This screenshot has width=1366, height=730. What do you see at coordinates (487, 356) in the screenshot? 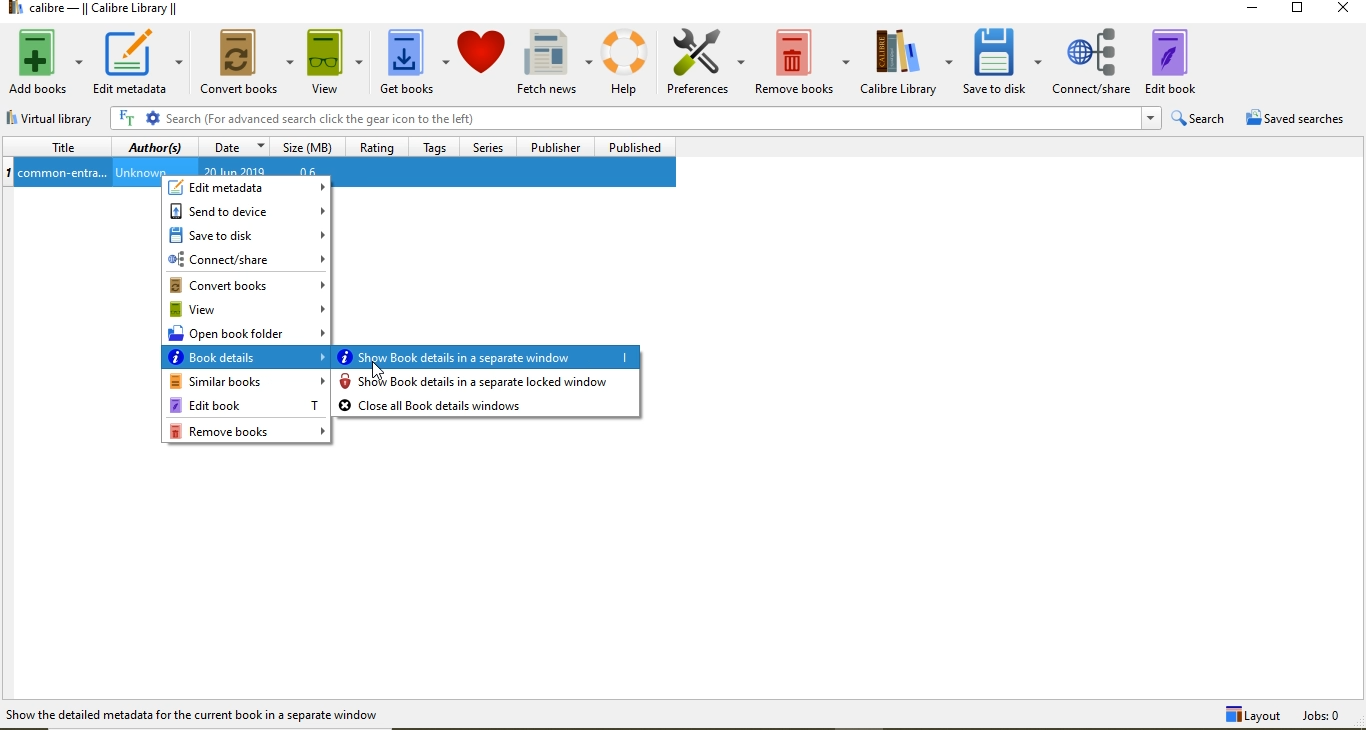
I see `show book details in a seperate window` at bounding box center [487, 356].